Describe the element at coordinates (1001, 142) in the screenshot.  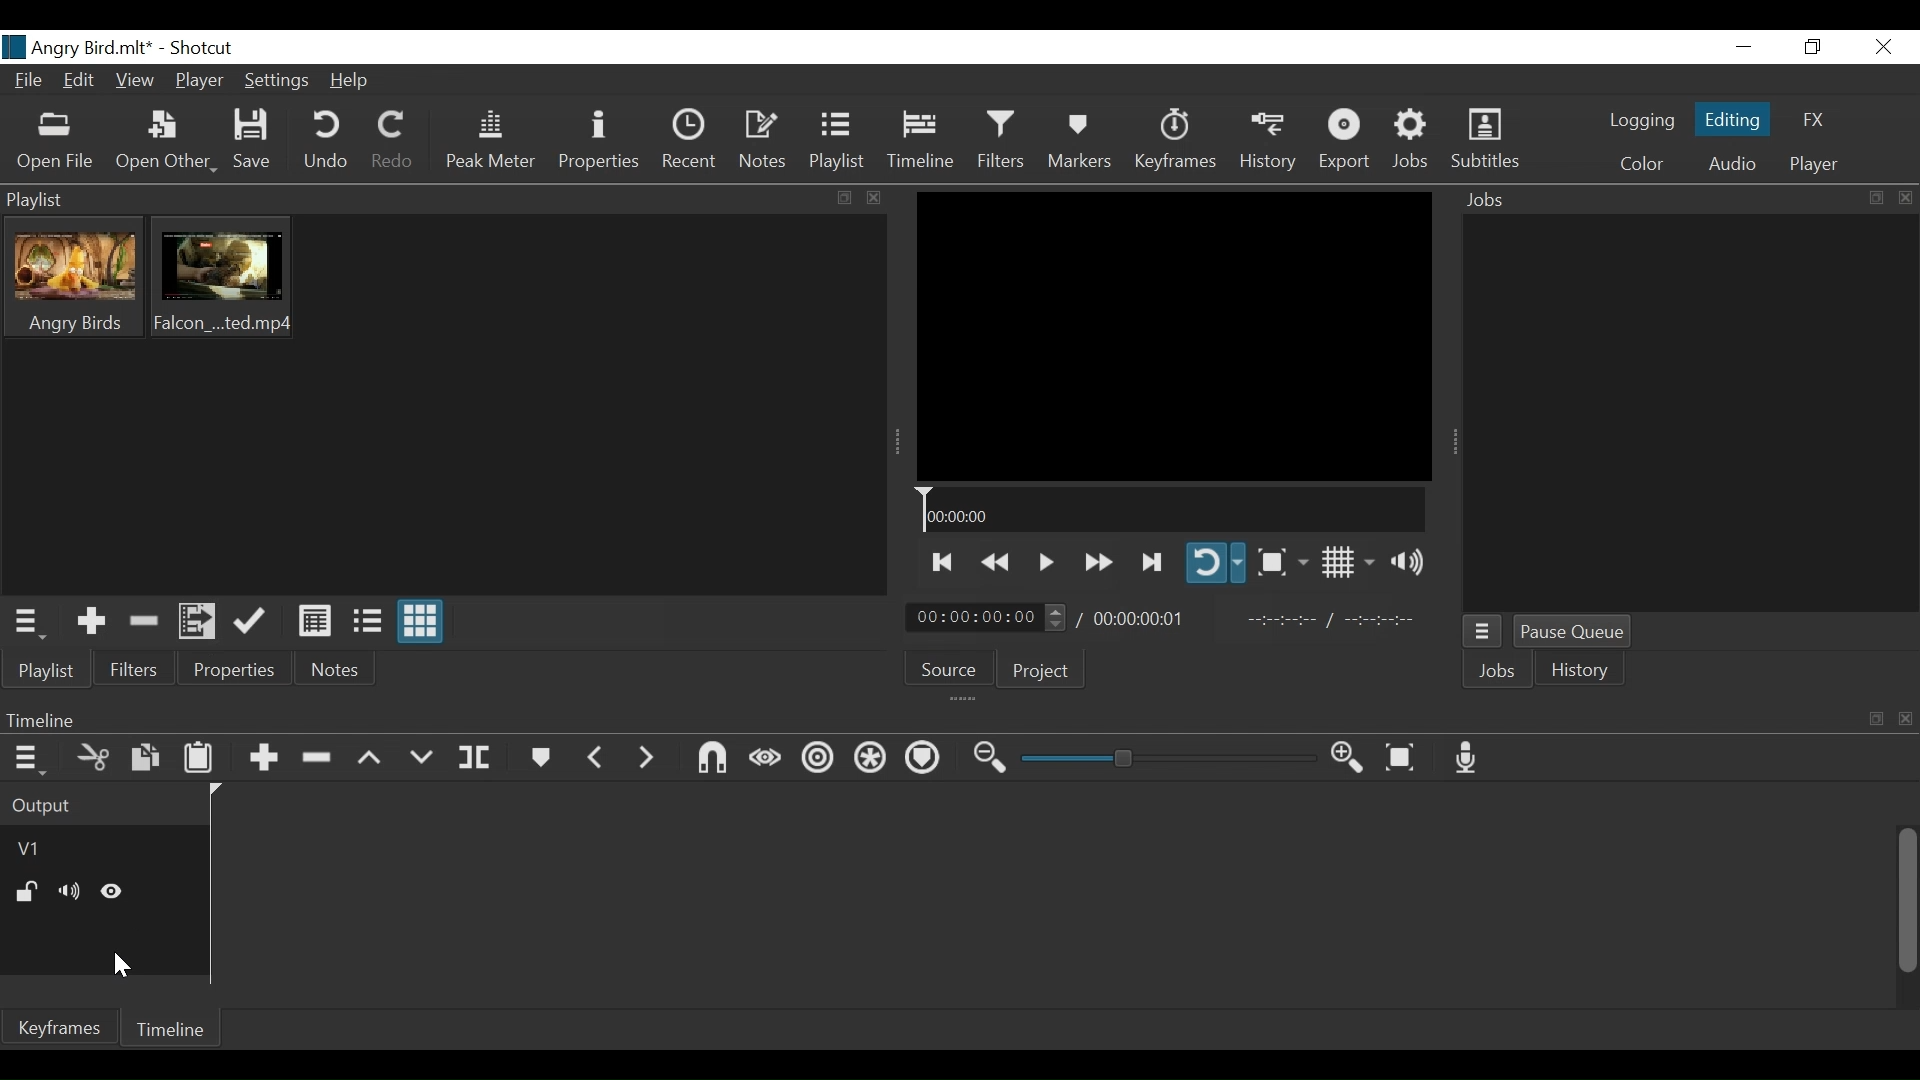
I see `` at that location.